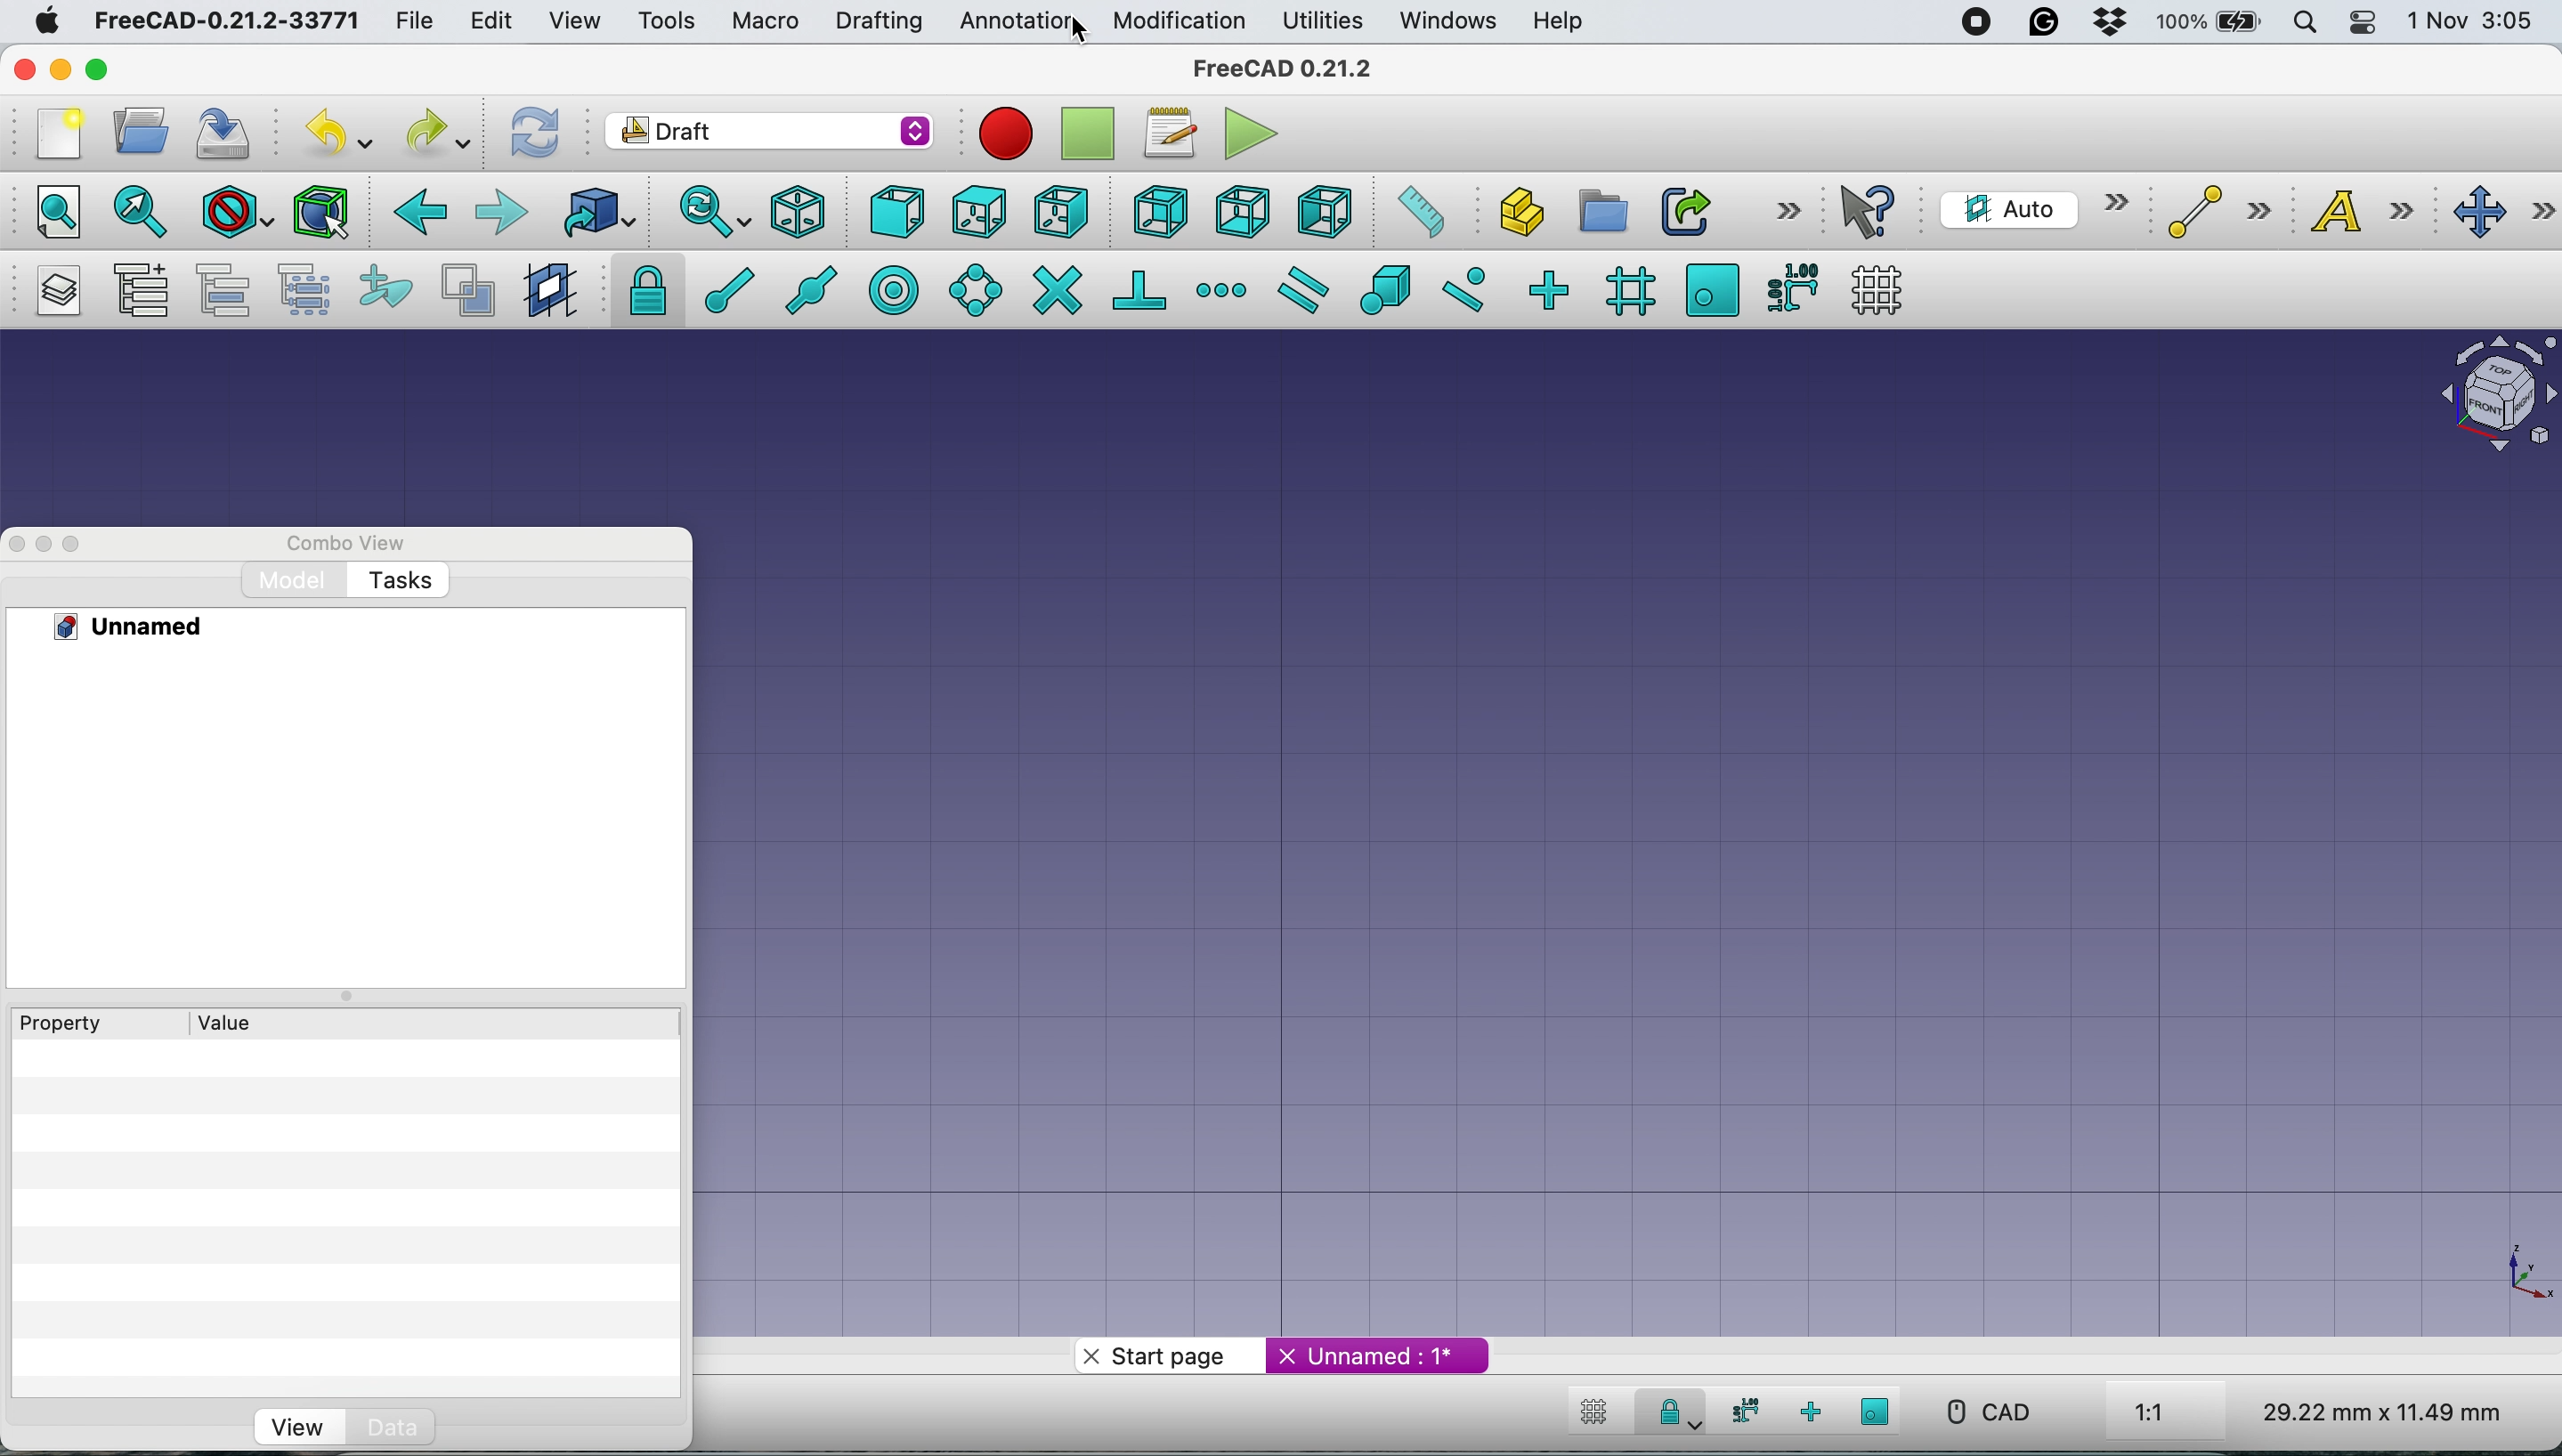 Image resolution: width=2562 pixels, height=1456 pixels. Describe the element at coordinates (1461, 291) in the screenshot. I see `snap near` at that location.